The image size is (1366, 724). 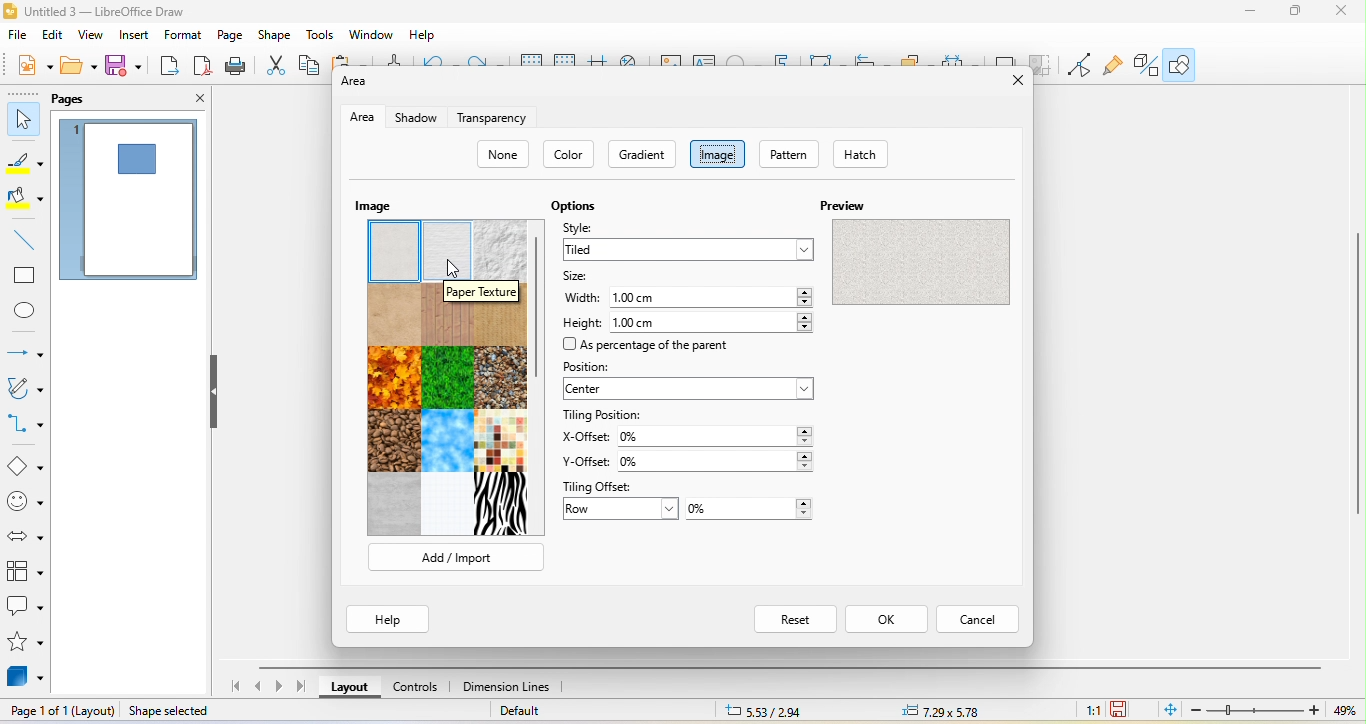 I want to click on curve and polygons, so click(x=26, y=388).